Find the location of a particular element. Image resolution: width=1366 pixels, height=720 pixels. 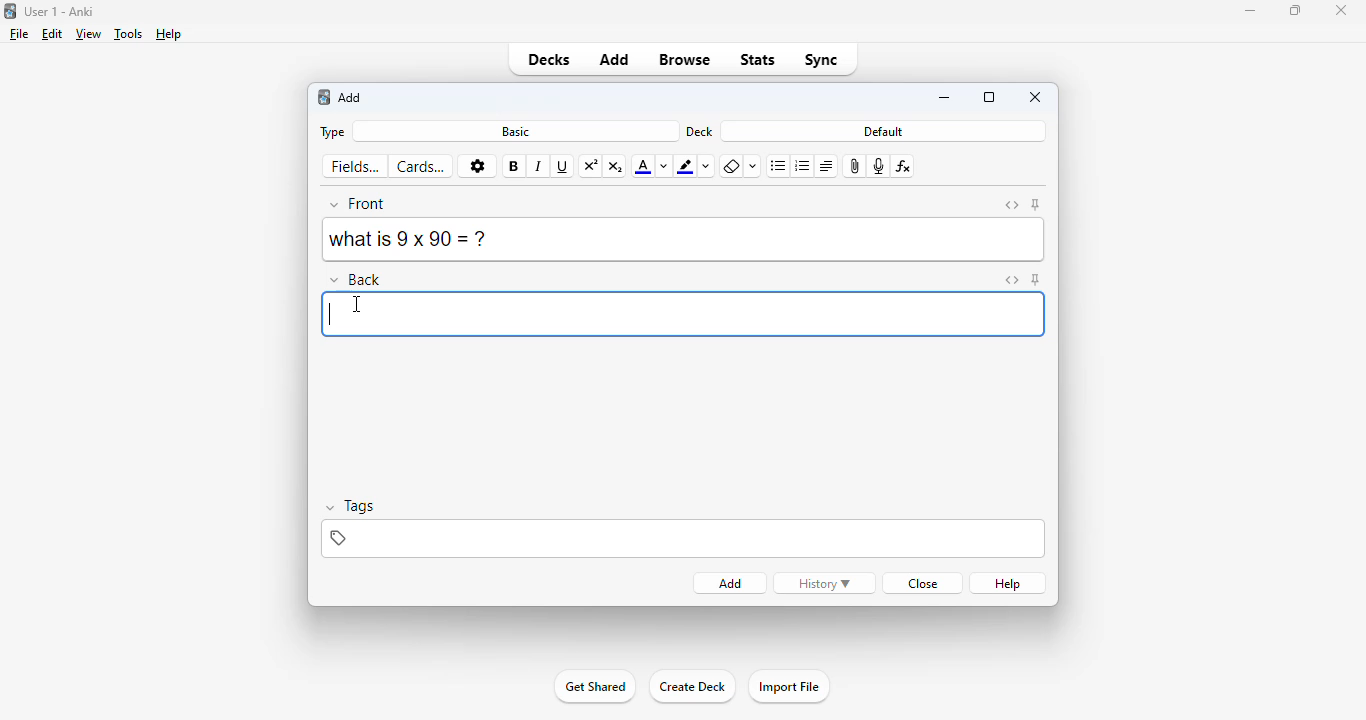

record audio is located at coordinates (879, 166).